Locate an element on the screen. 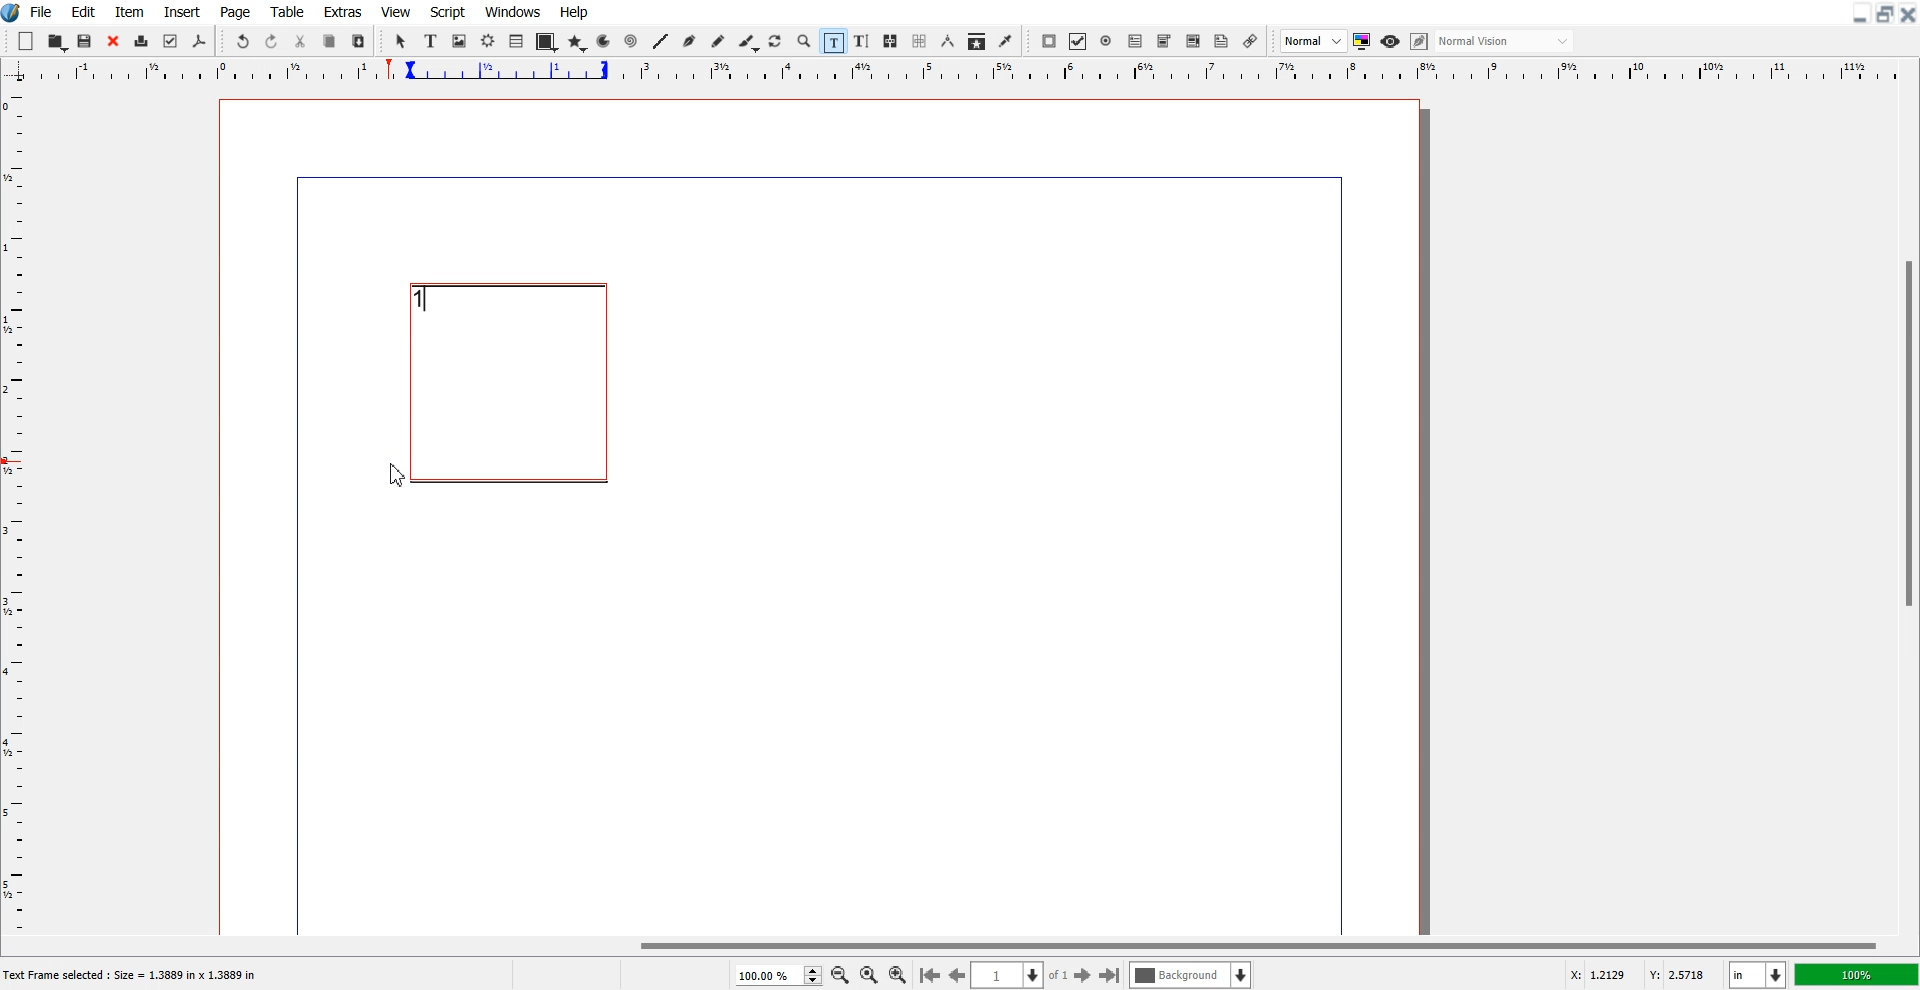 This screenshot has width=1920, height=990. Table is located at coordinates (288, 11).